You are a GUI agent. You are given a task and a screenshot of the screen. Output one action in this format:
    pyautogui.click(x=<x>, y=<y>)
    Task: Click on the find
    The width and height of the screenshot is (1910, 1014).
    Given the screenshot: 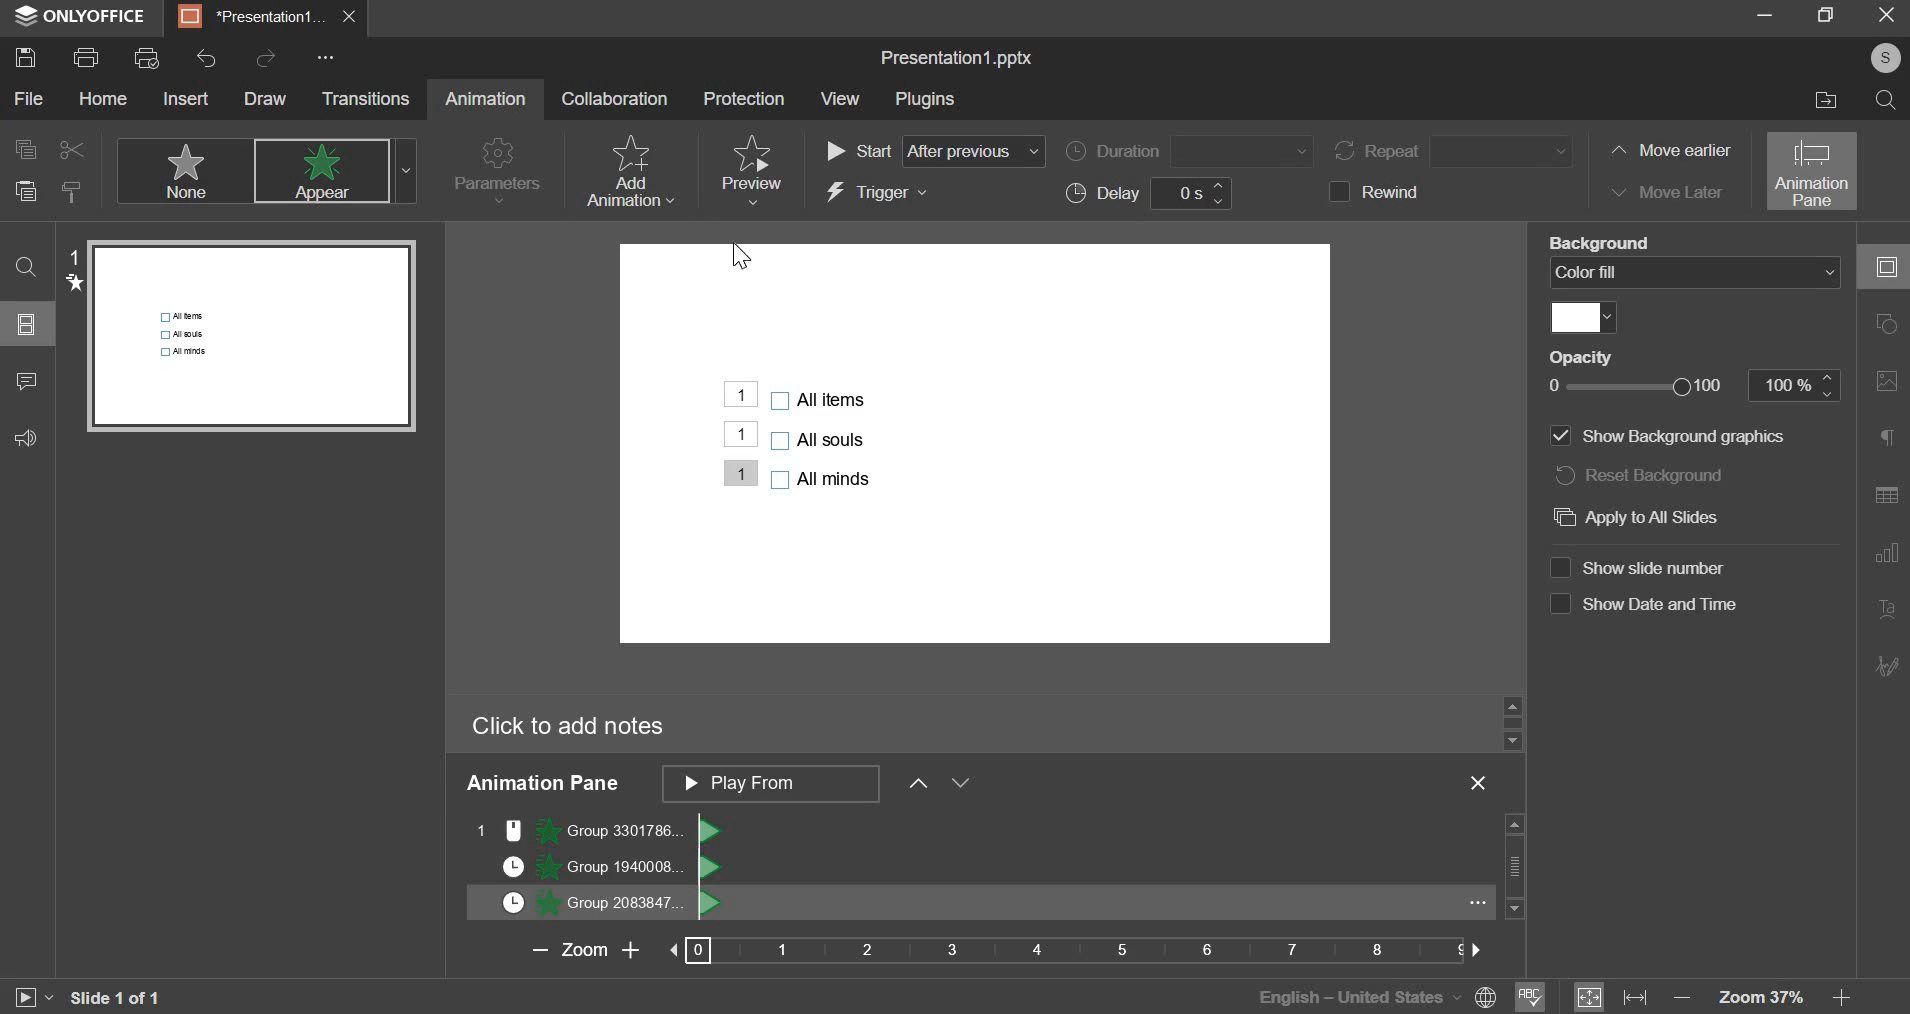 What is the action you would take?
    pyautogui.click(x=26, y=267)
    